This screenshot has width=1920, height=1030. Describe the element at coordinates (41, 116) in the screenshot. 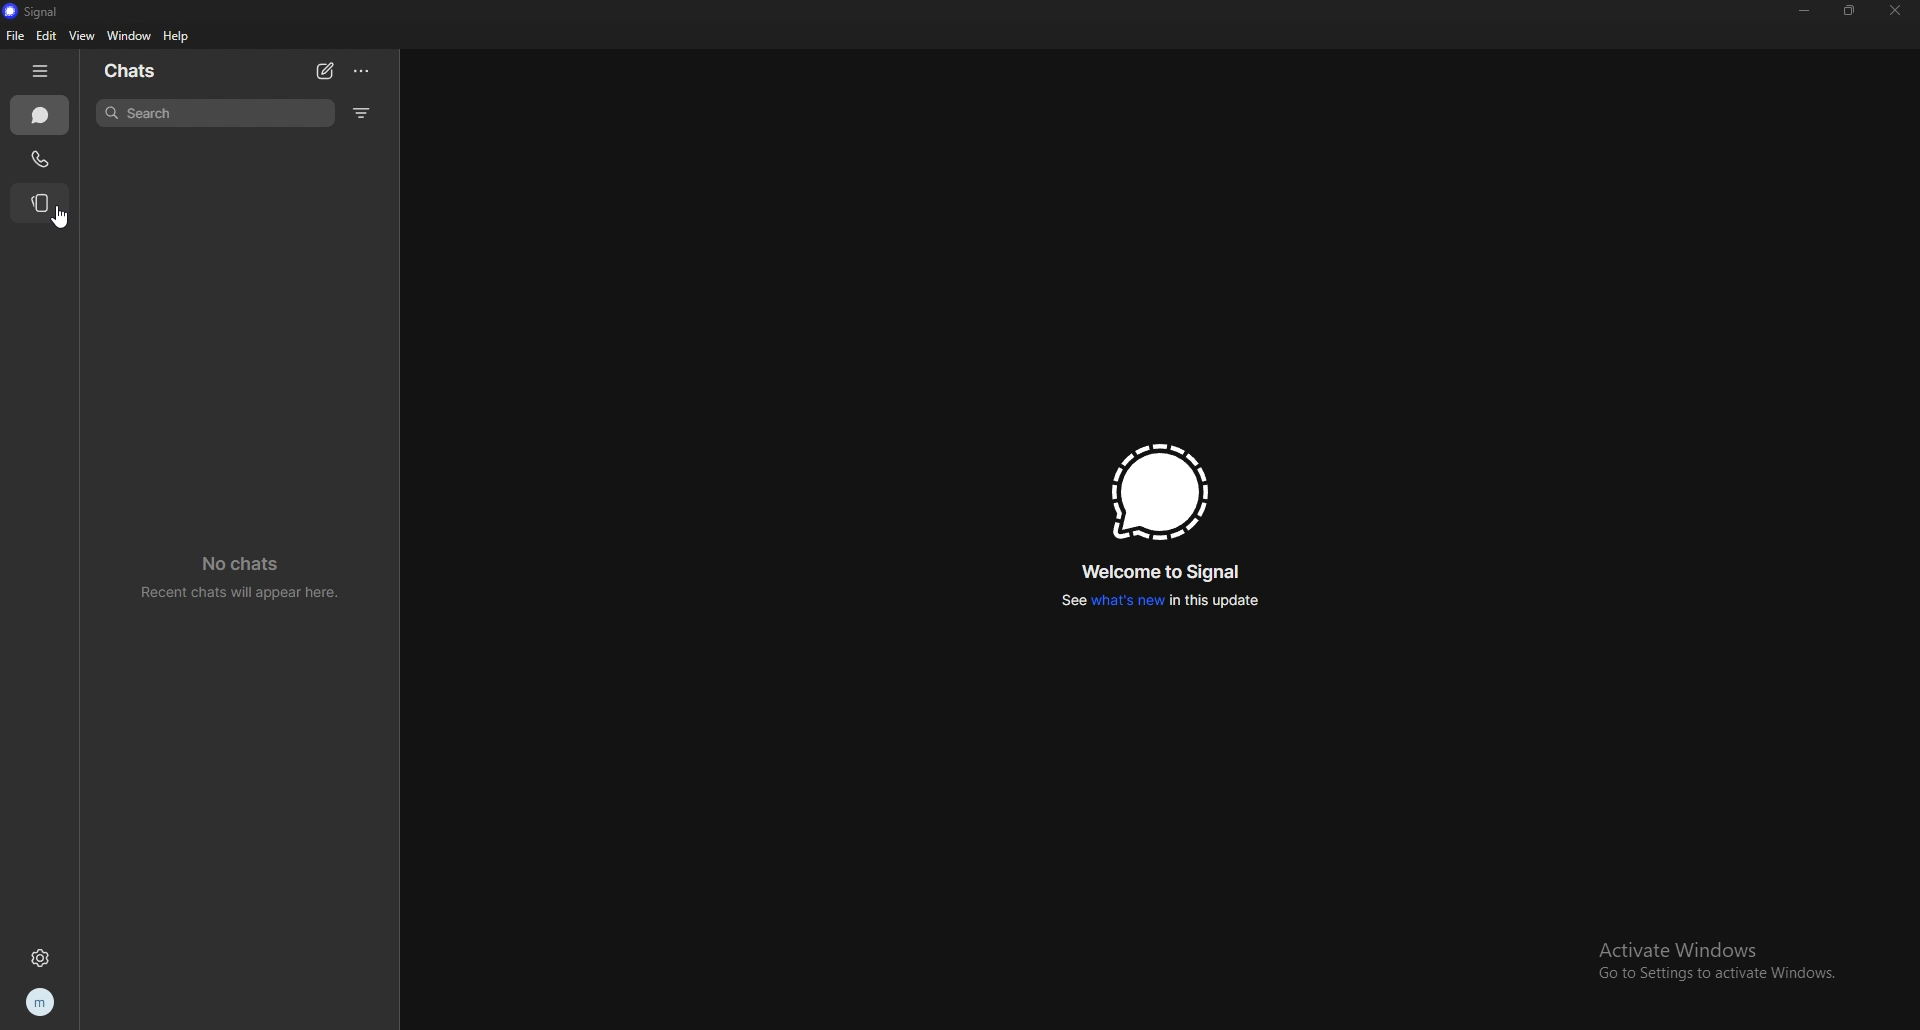

I see `chats` at that location.